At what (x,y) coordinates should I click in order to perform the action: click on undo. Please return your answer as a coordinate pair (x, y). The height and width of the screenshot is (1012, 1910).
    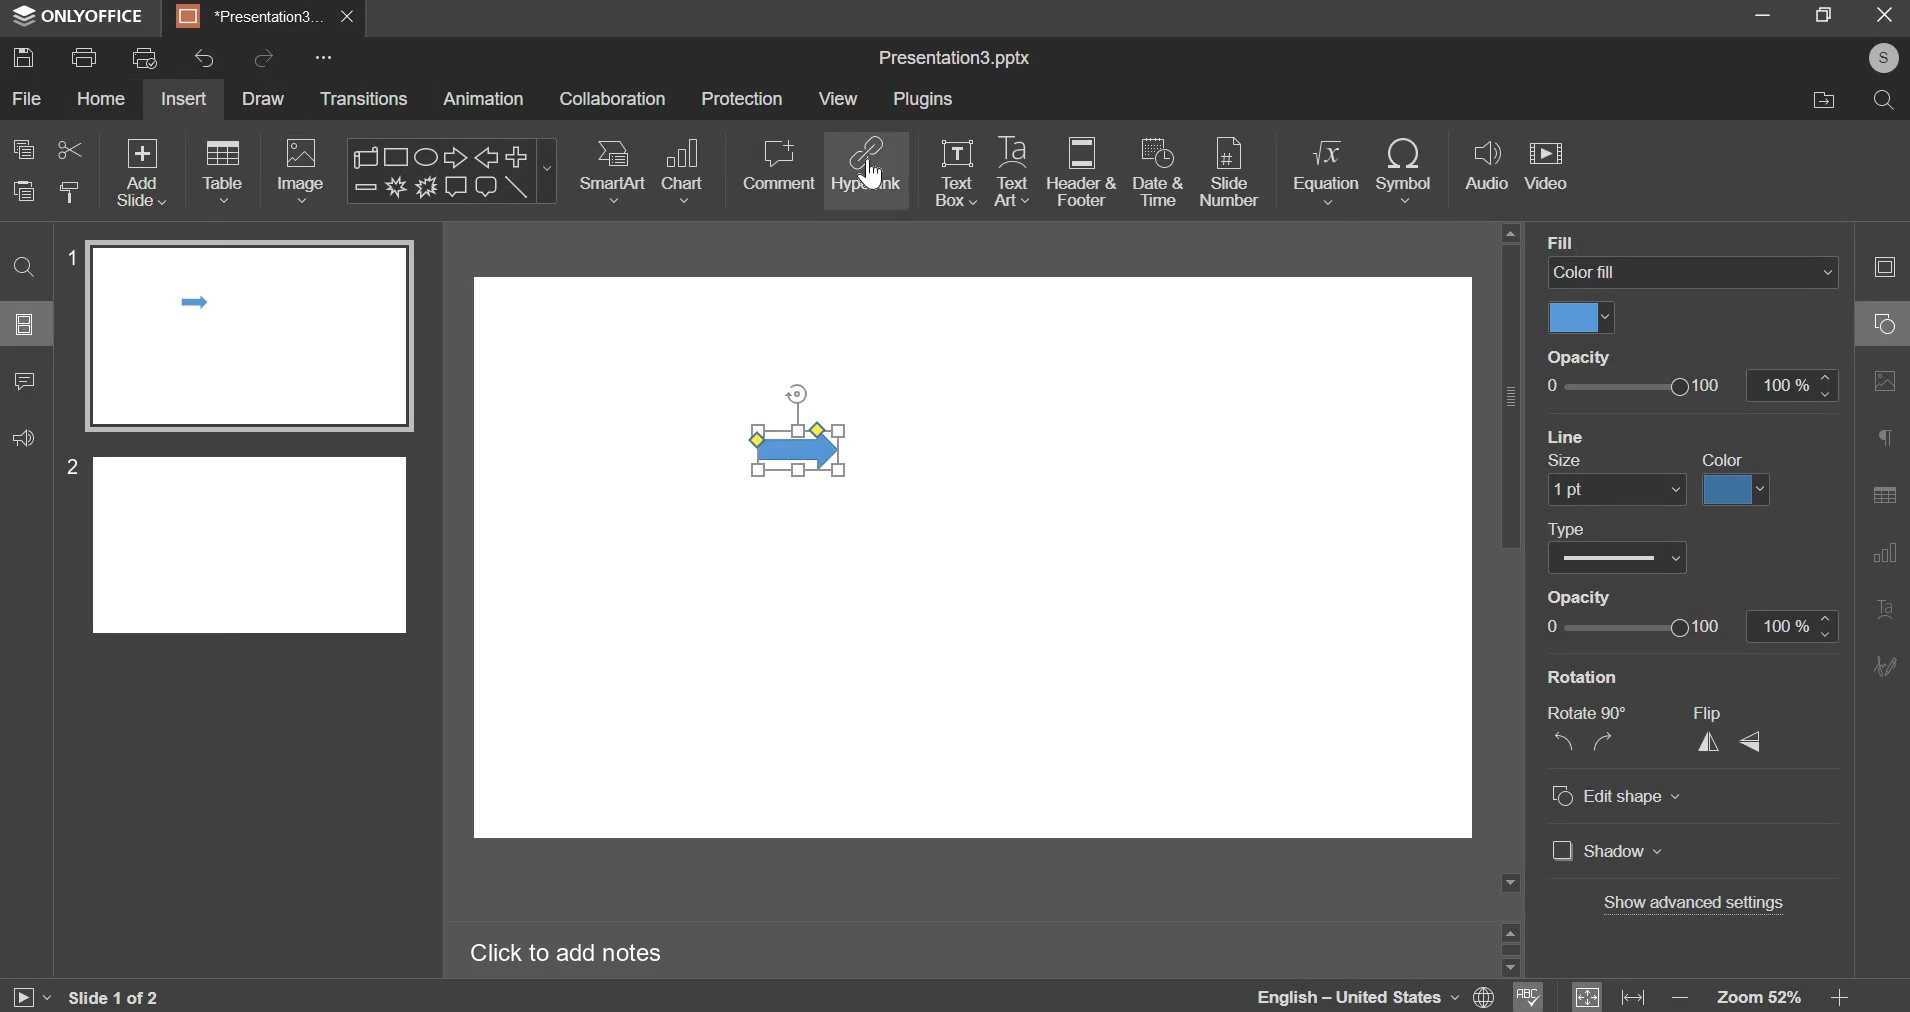
    Looking at the image, I should click on (204, 58).